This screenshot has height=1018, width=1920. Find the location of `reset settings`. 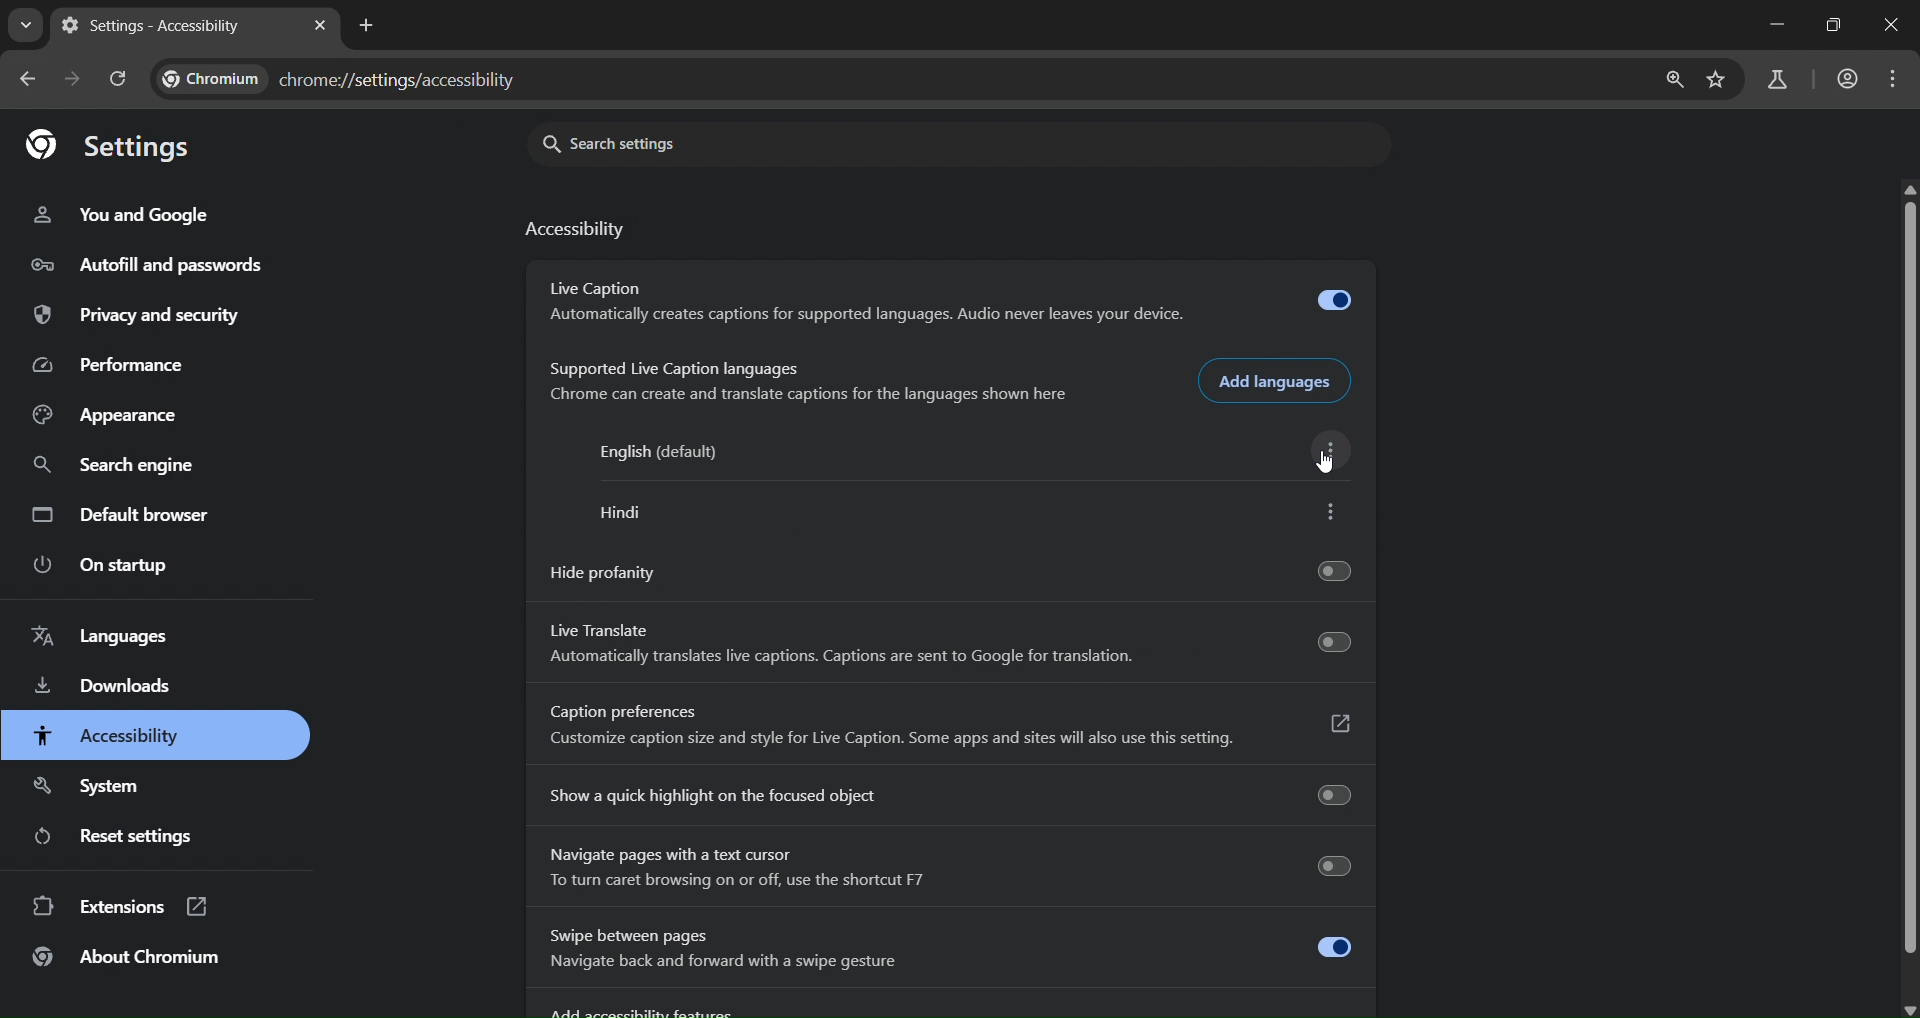

reset settings is located at coordinates (125, 835).